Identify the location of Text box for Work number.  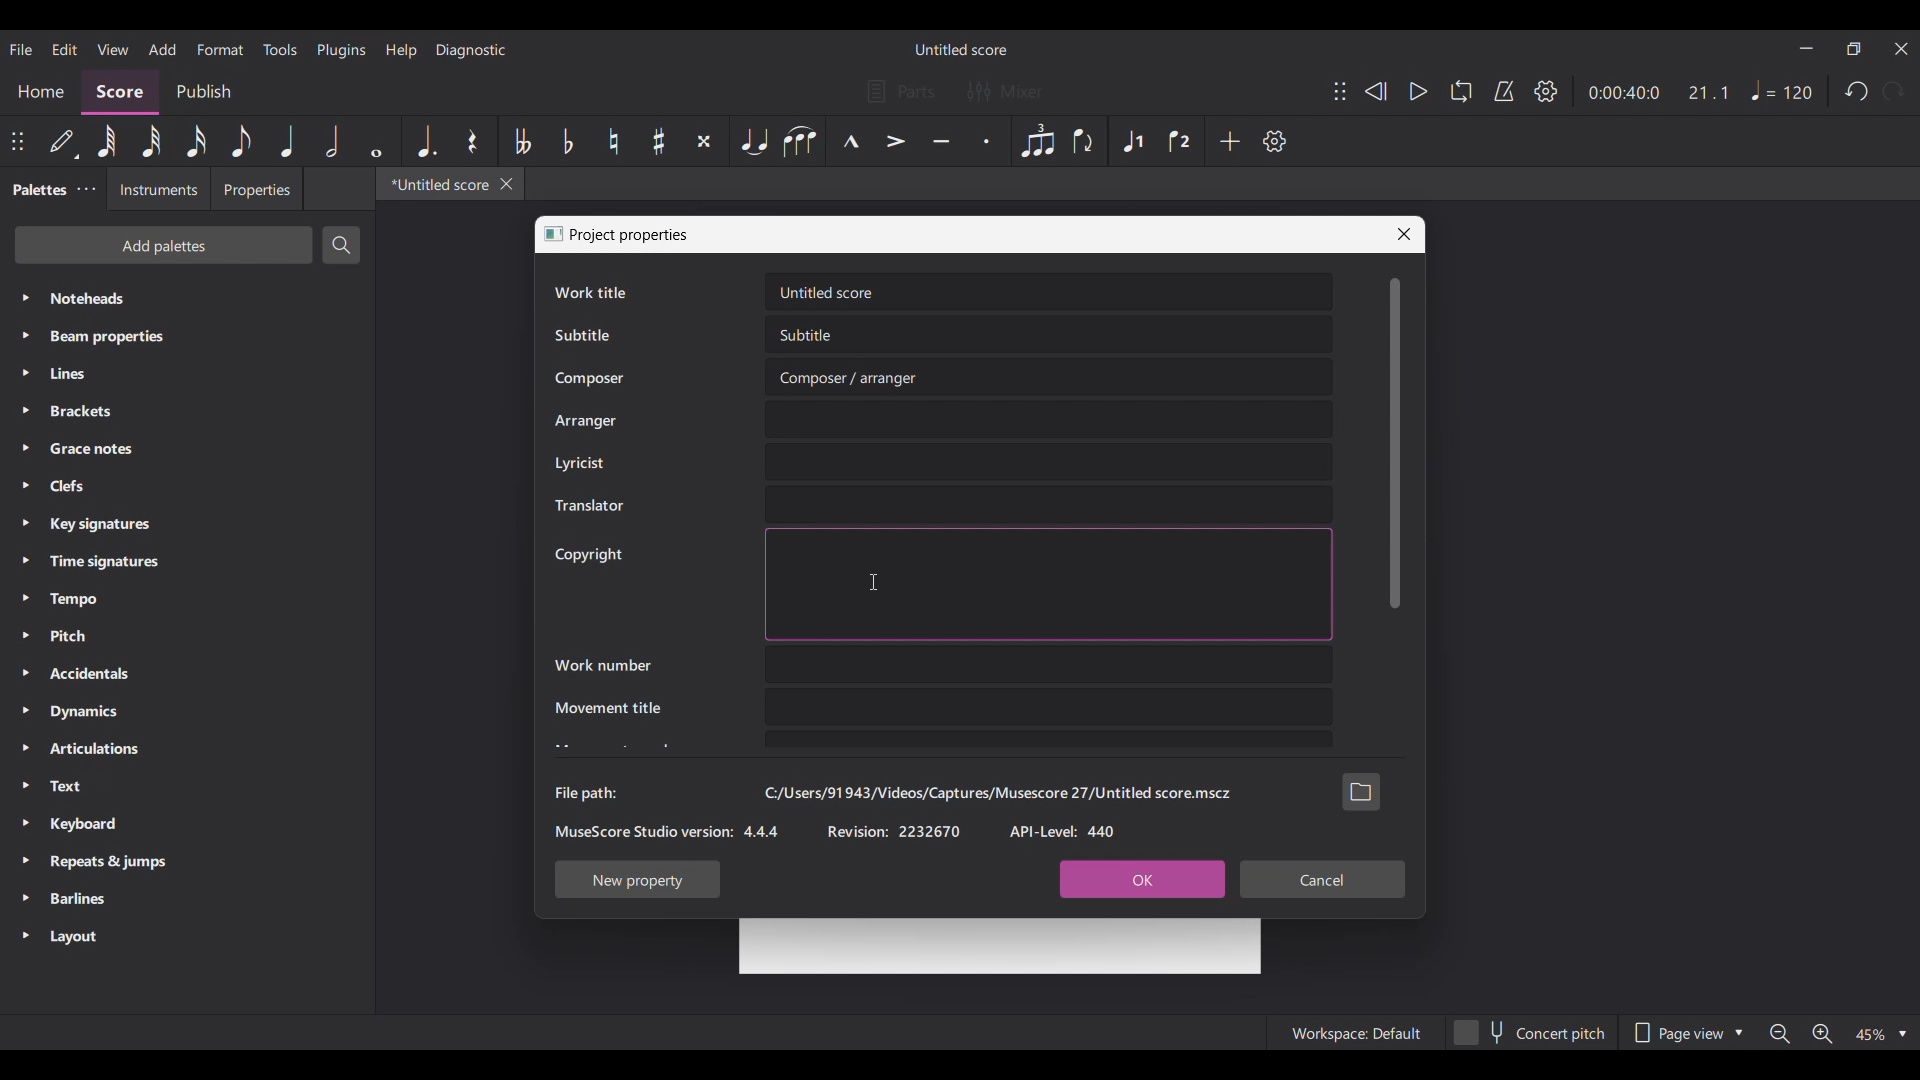
(1049, 664).